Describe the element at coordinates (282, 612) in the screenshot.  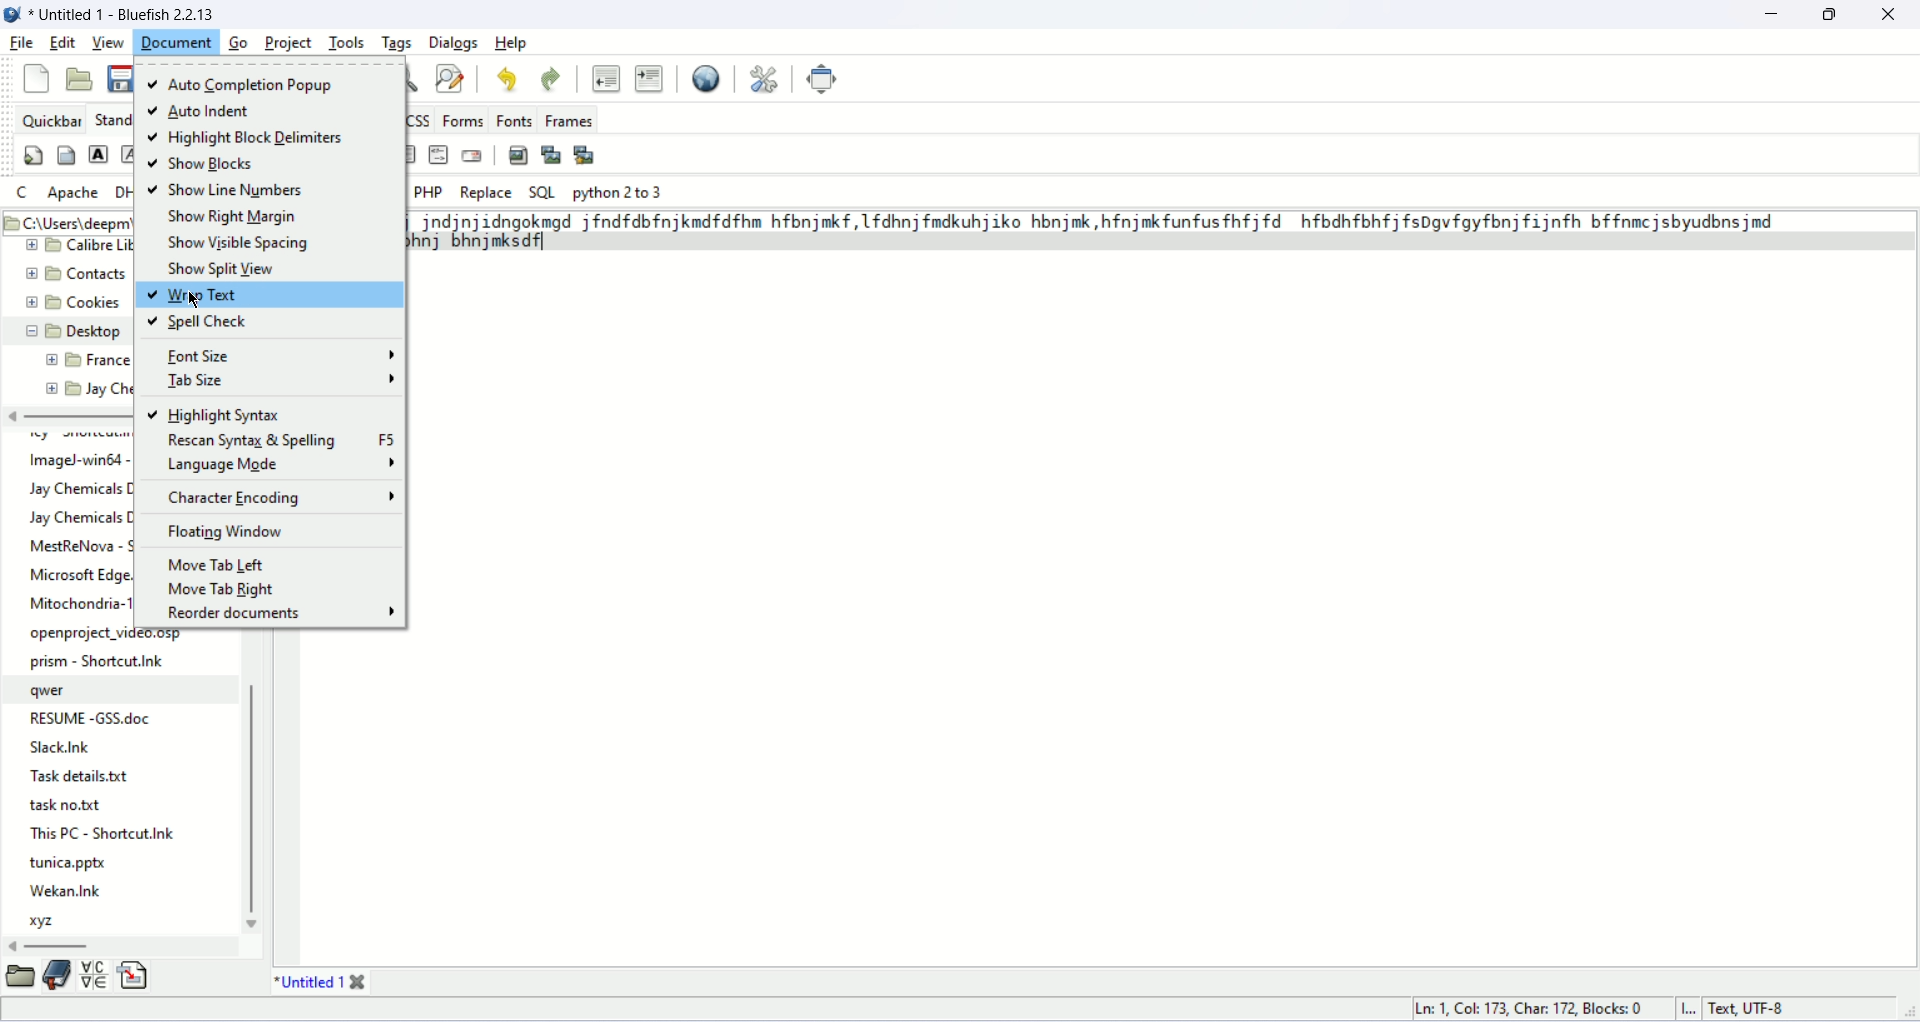
I see `reorder documents` at that location.